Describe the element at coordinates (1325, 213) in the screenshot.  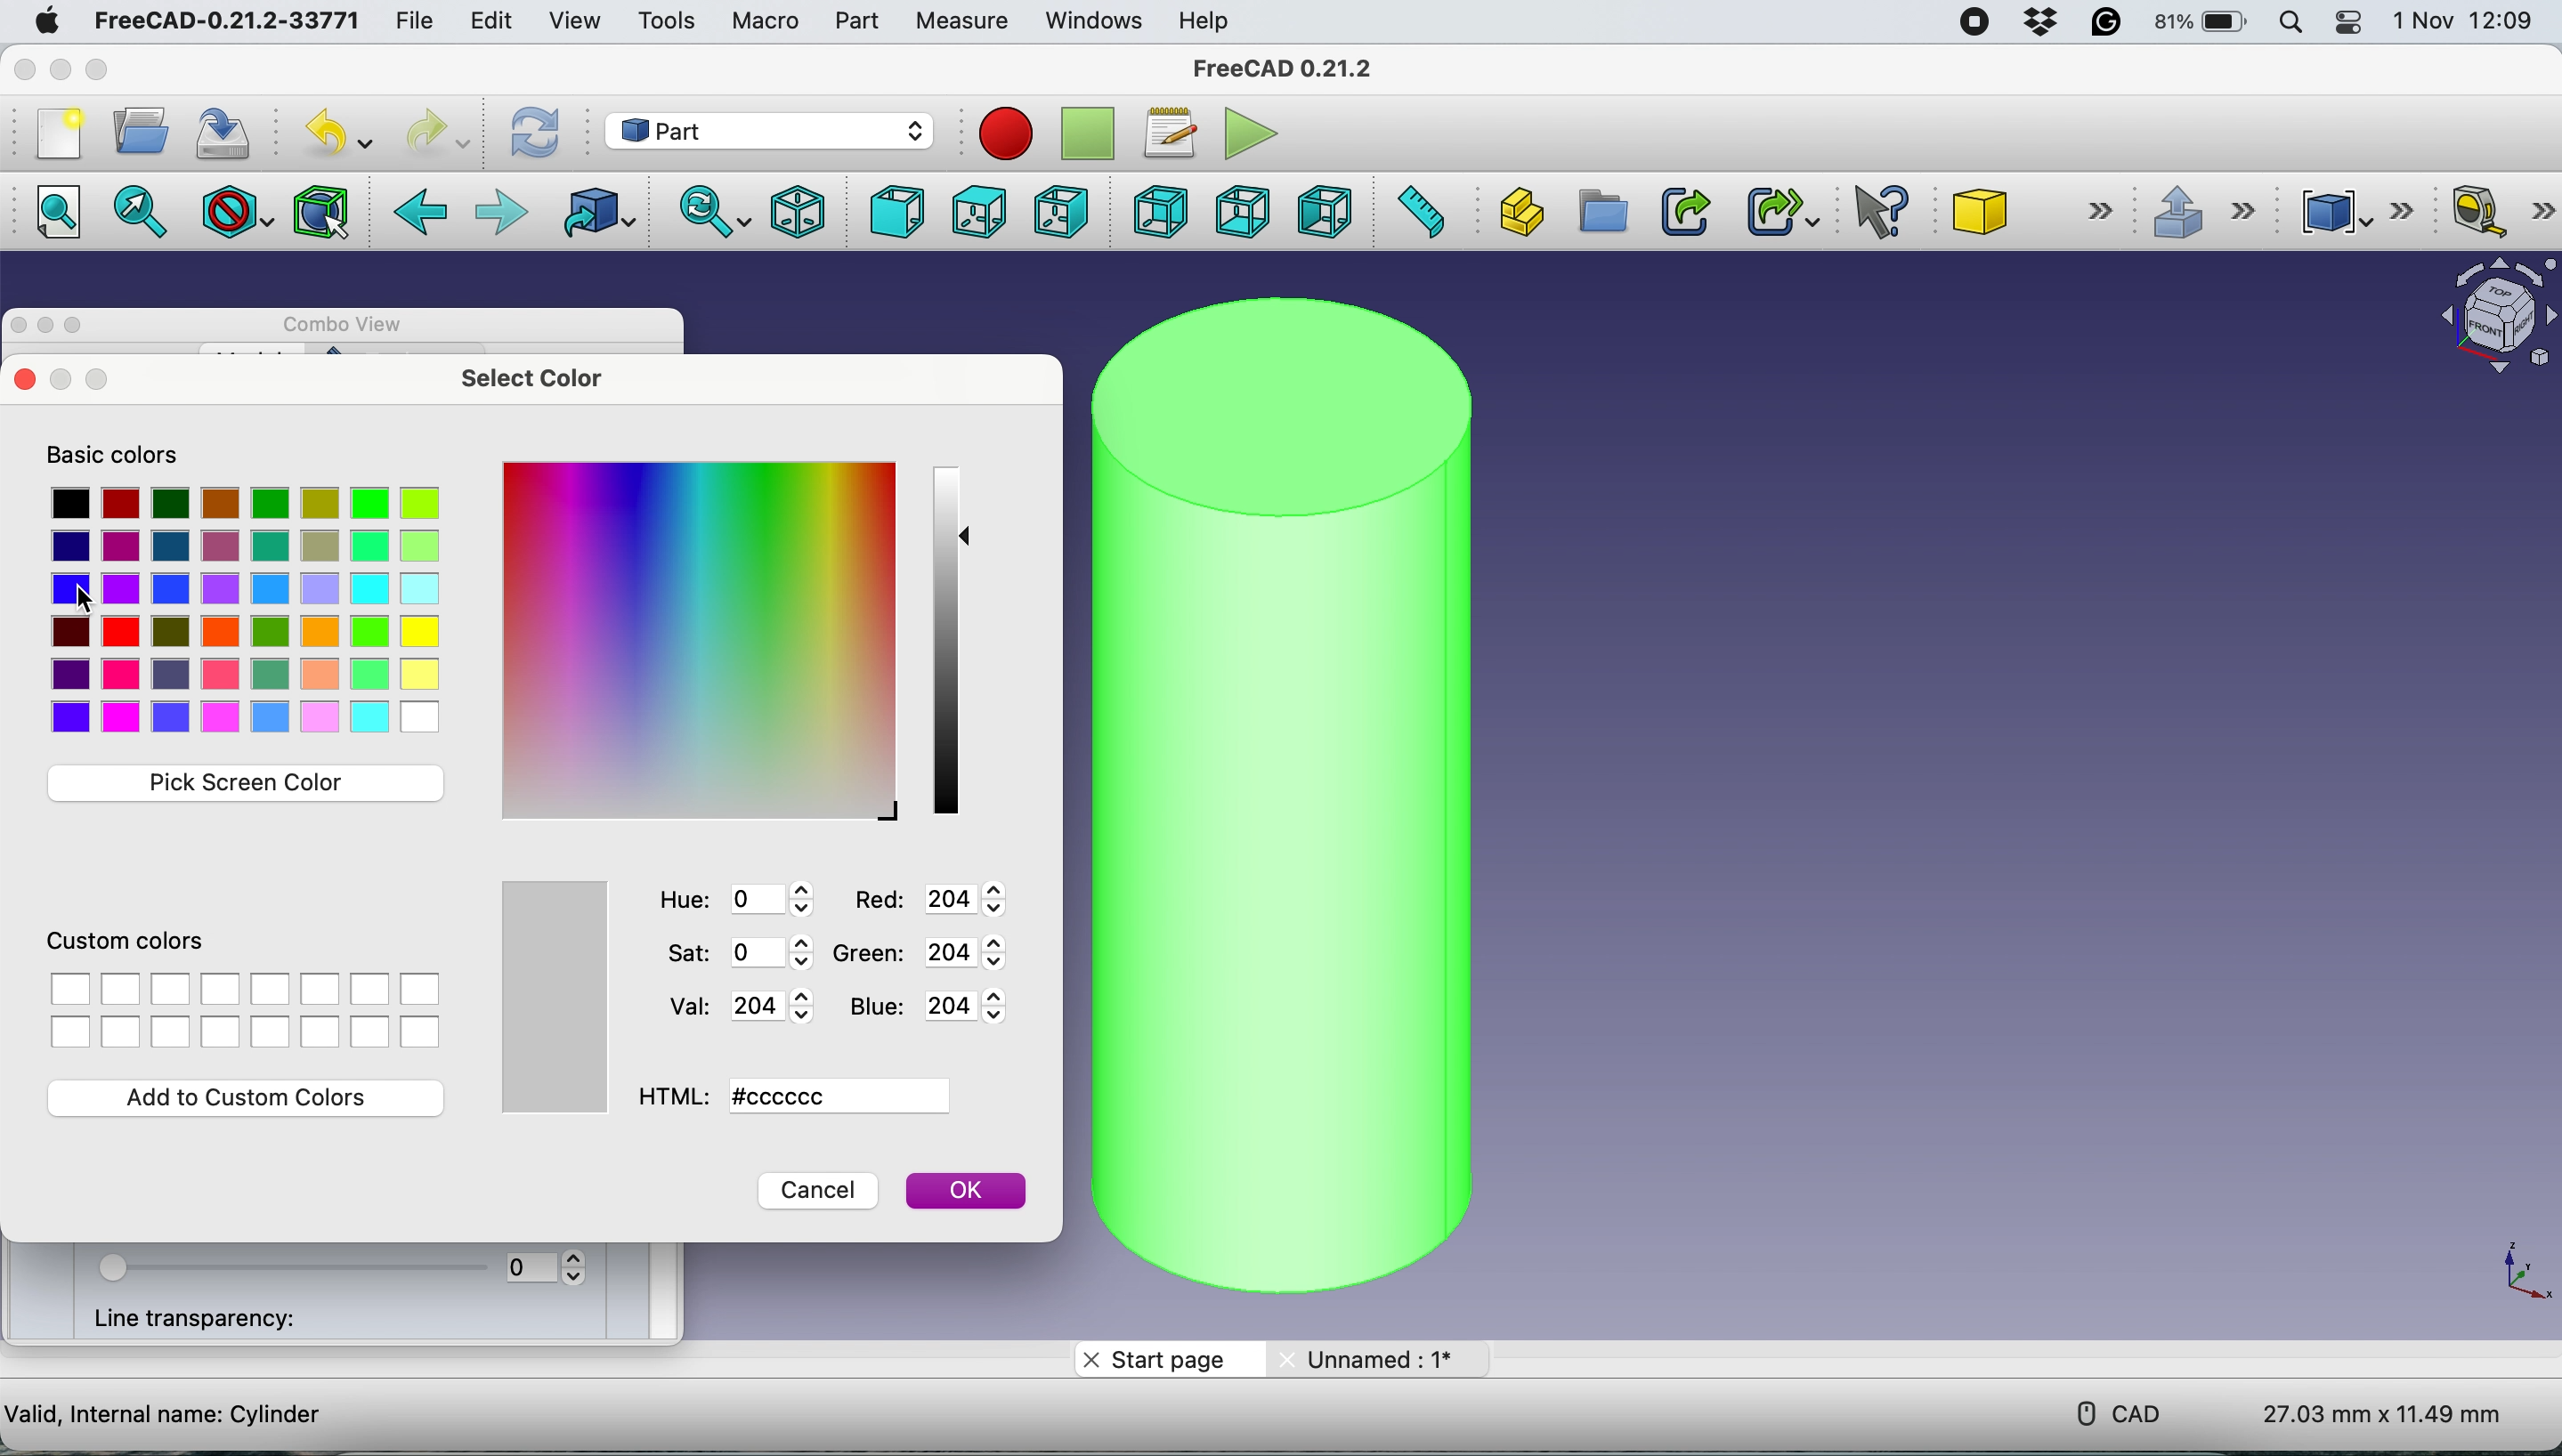
I see `left` at that location.